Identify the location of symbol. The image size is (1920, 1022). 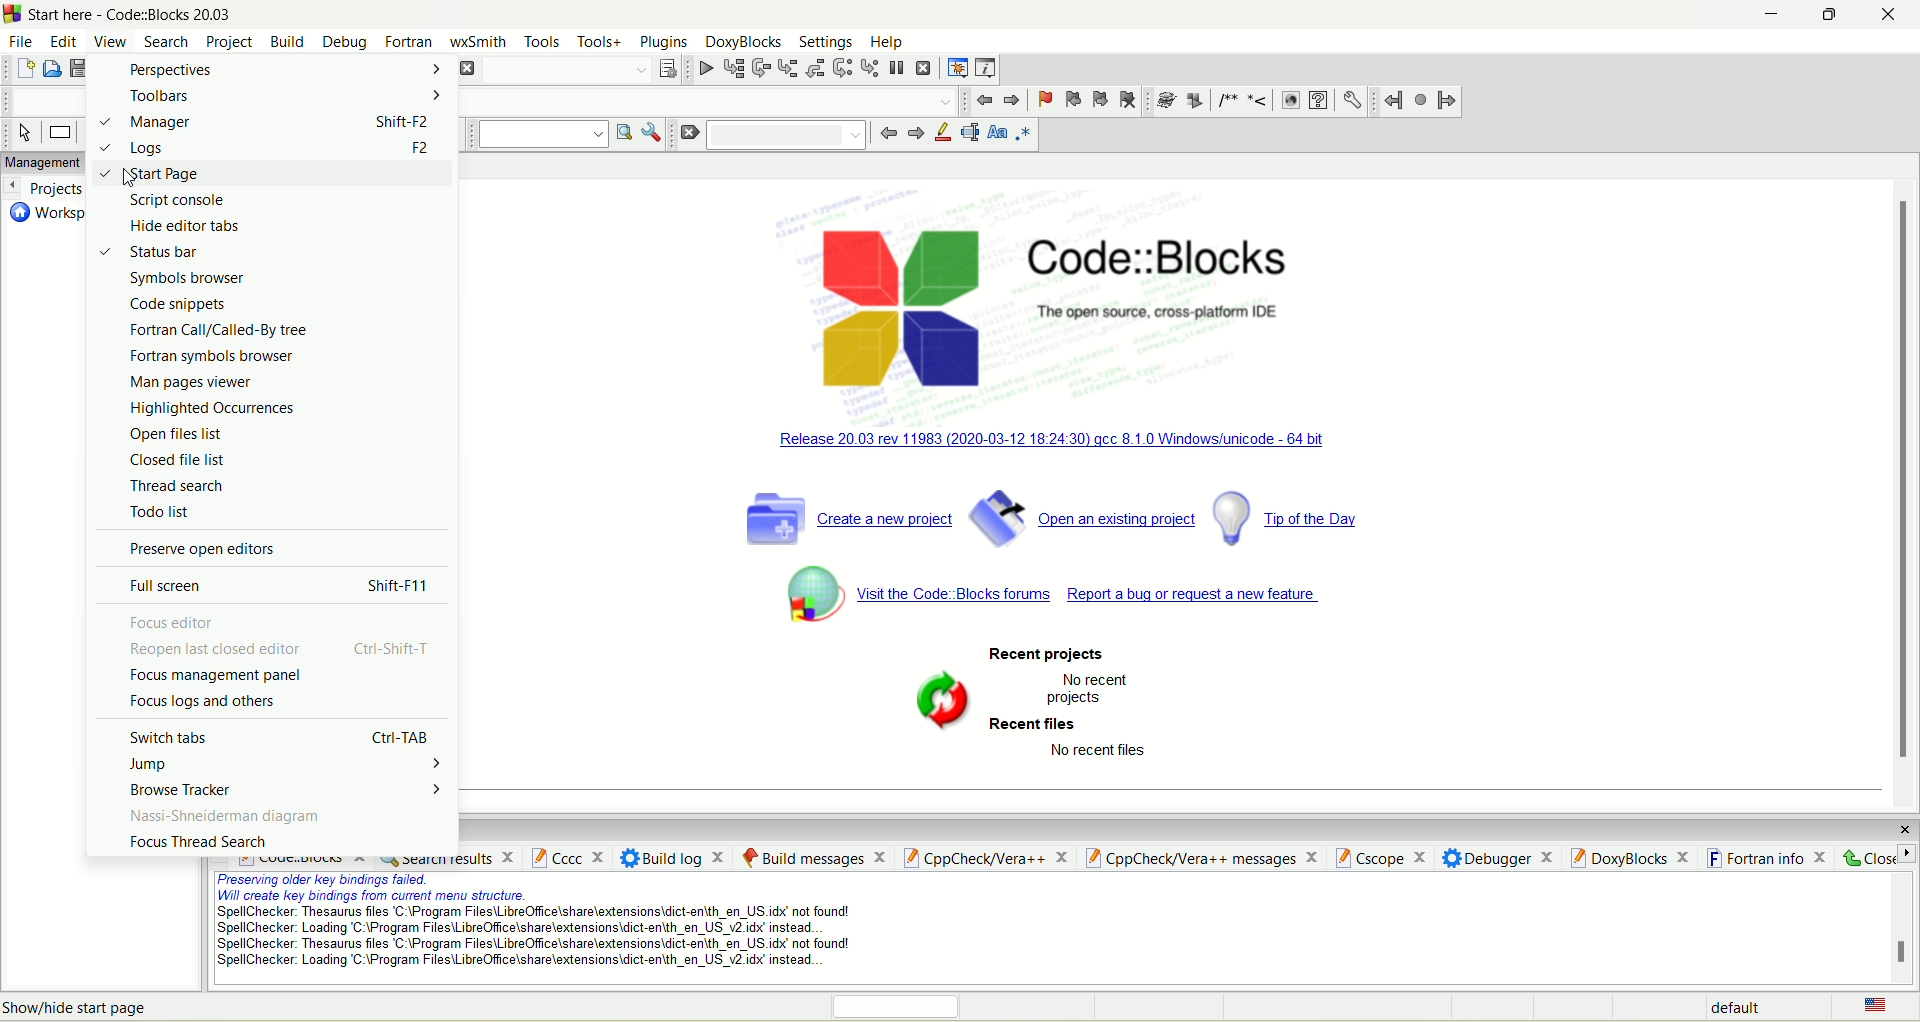
(942, 698).